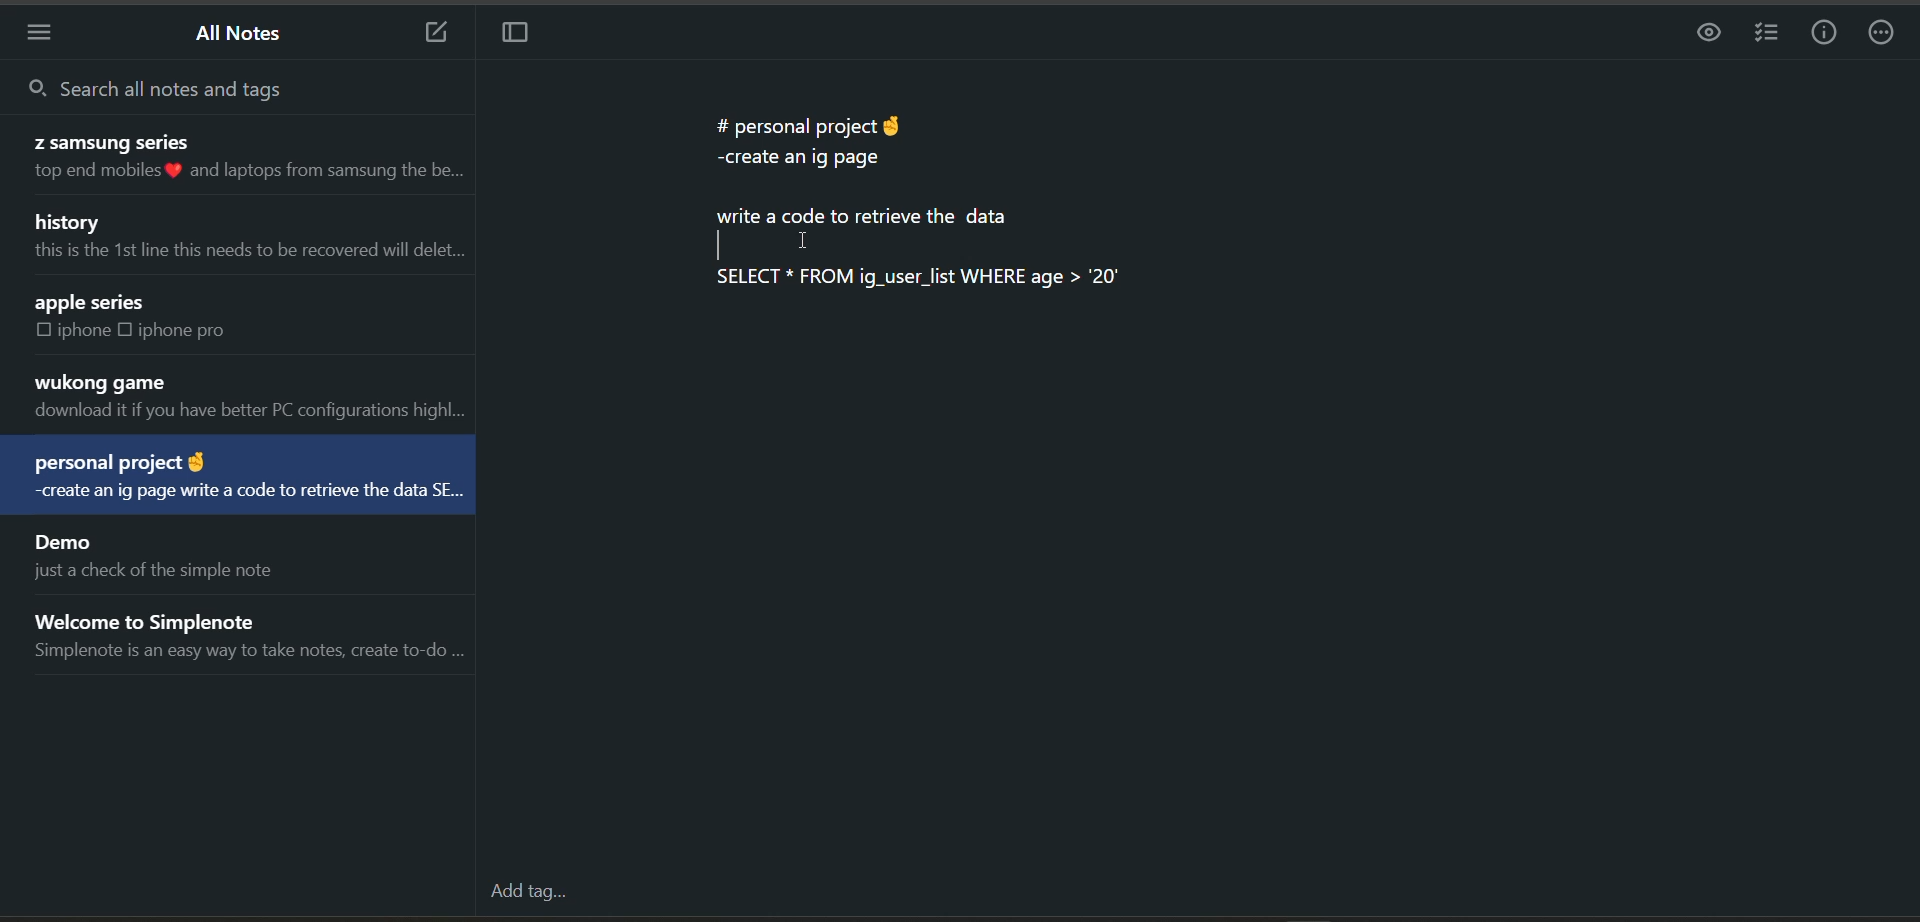 The image size is (1920, 922). Describe the element at coordinates (809, 243) in the screenshot. I see `cursor` at that location.